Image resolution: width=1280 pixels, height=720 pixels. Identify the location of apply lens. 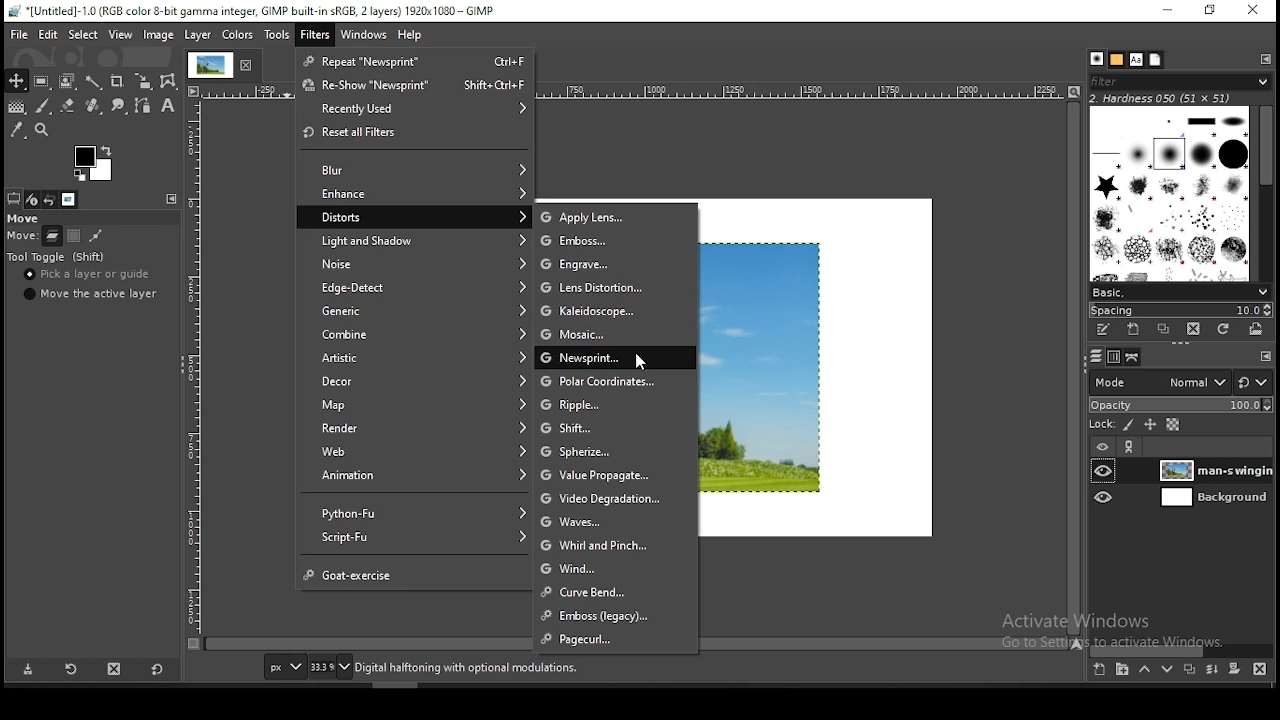
(615, 215).